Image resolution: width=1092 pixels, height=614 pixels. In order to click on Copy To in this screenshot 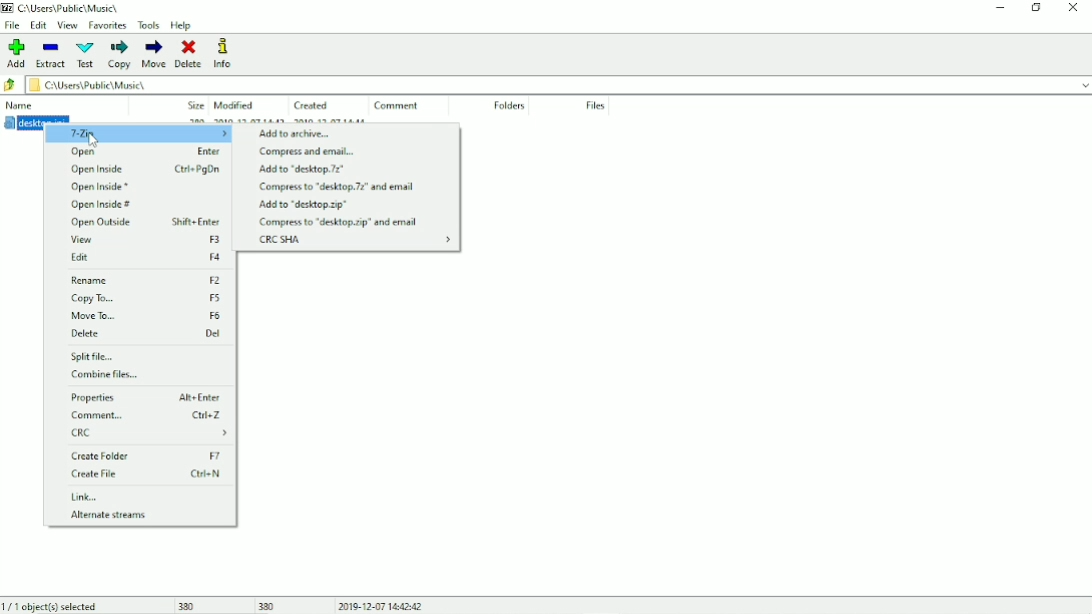, I will do `click(145, 299)`.